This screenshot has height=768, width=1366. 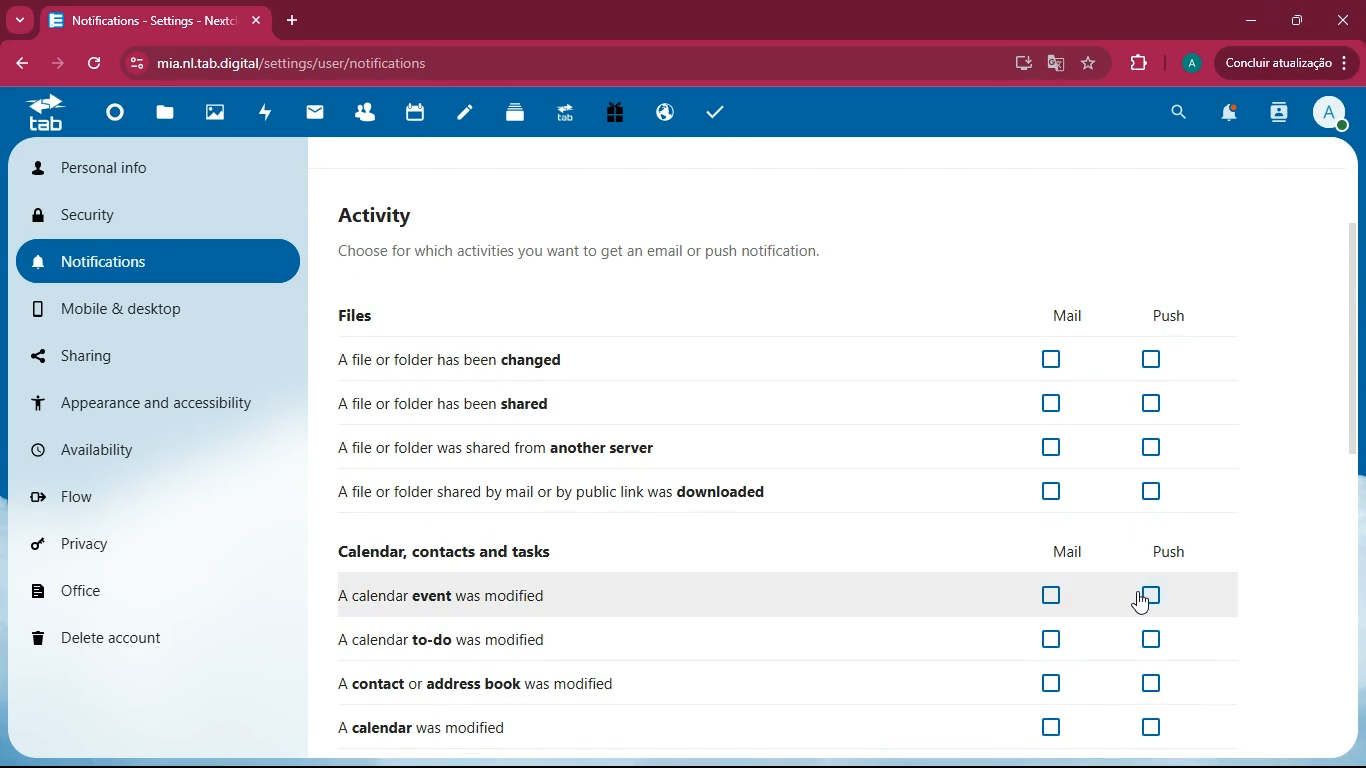 What do you see at coordinates (1061, 315) in the screenshot?
I see `Mail` at bounding box center [1061, 315].